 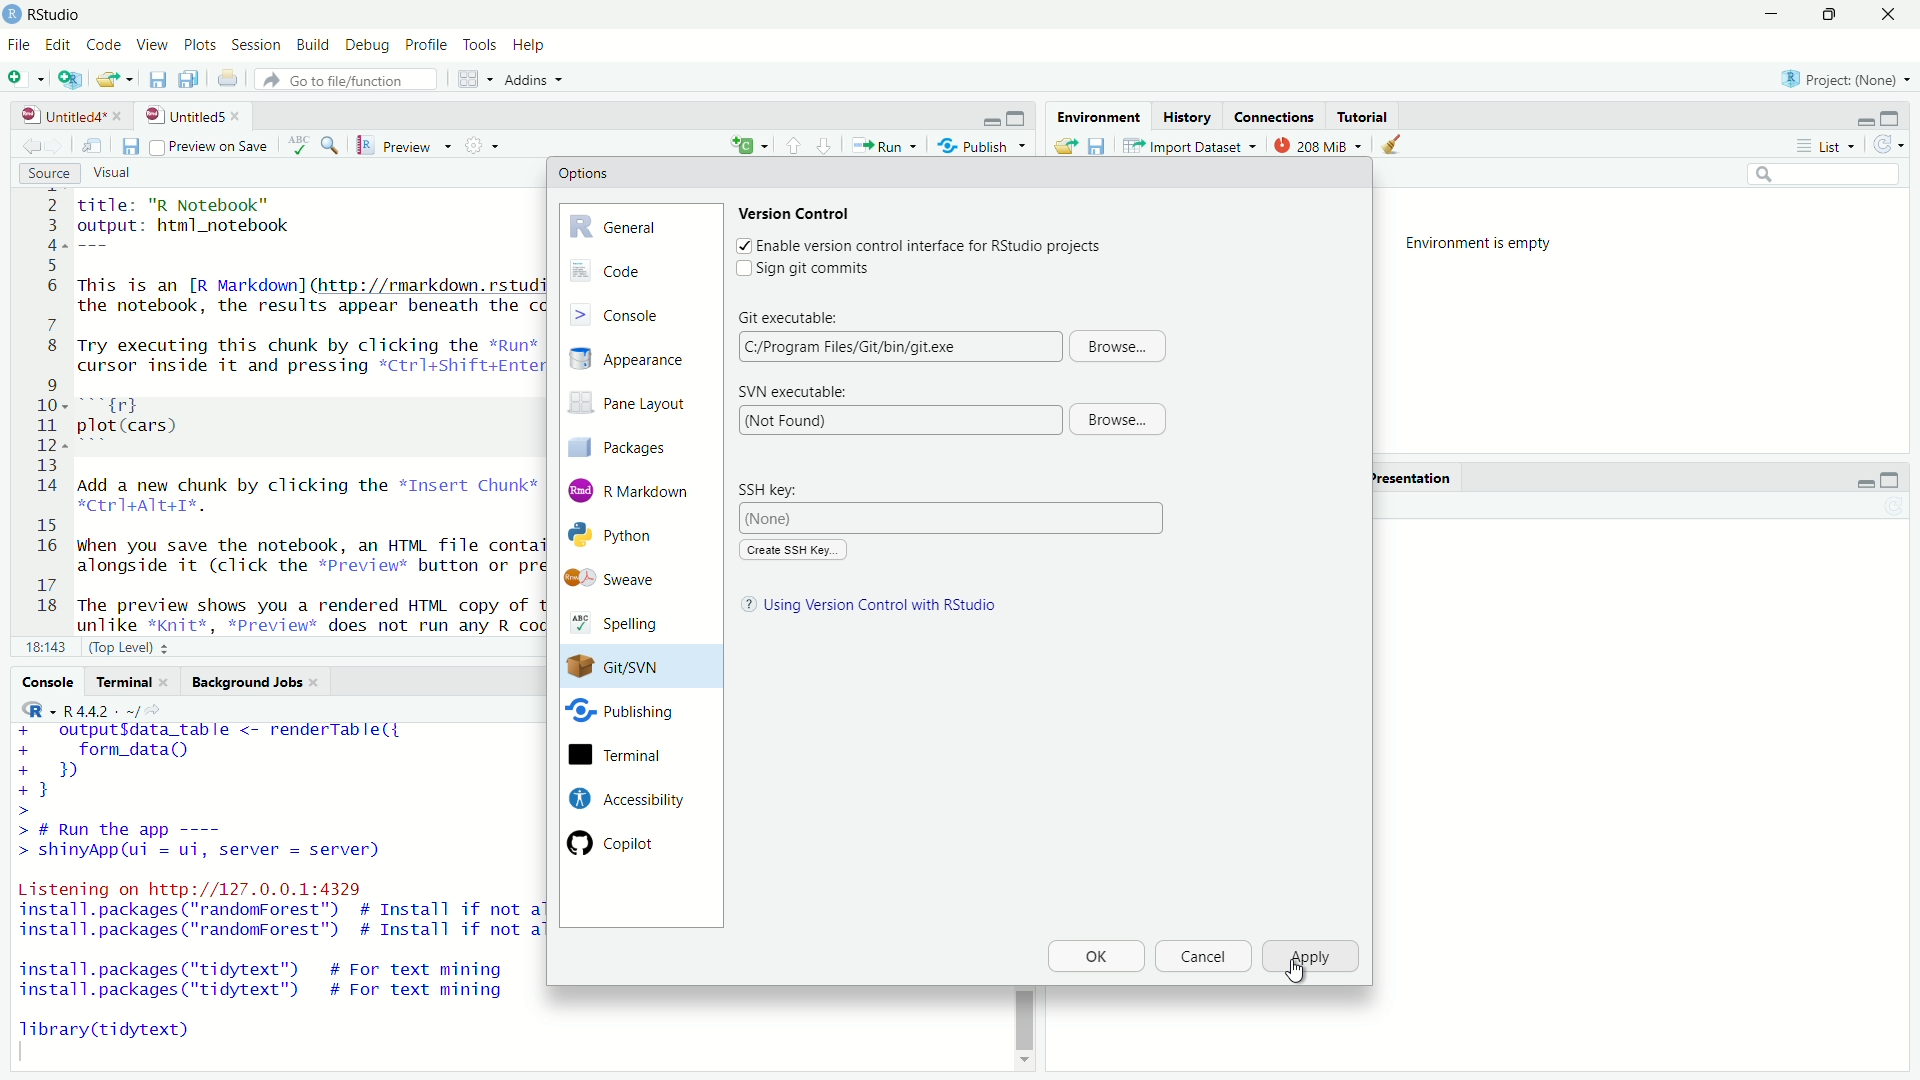 I want to click on Create SSH Key..., so click(x=792, y=550).